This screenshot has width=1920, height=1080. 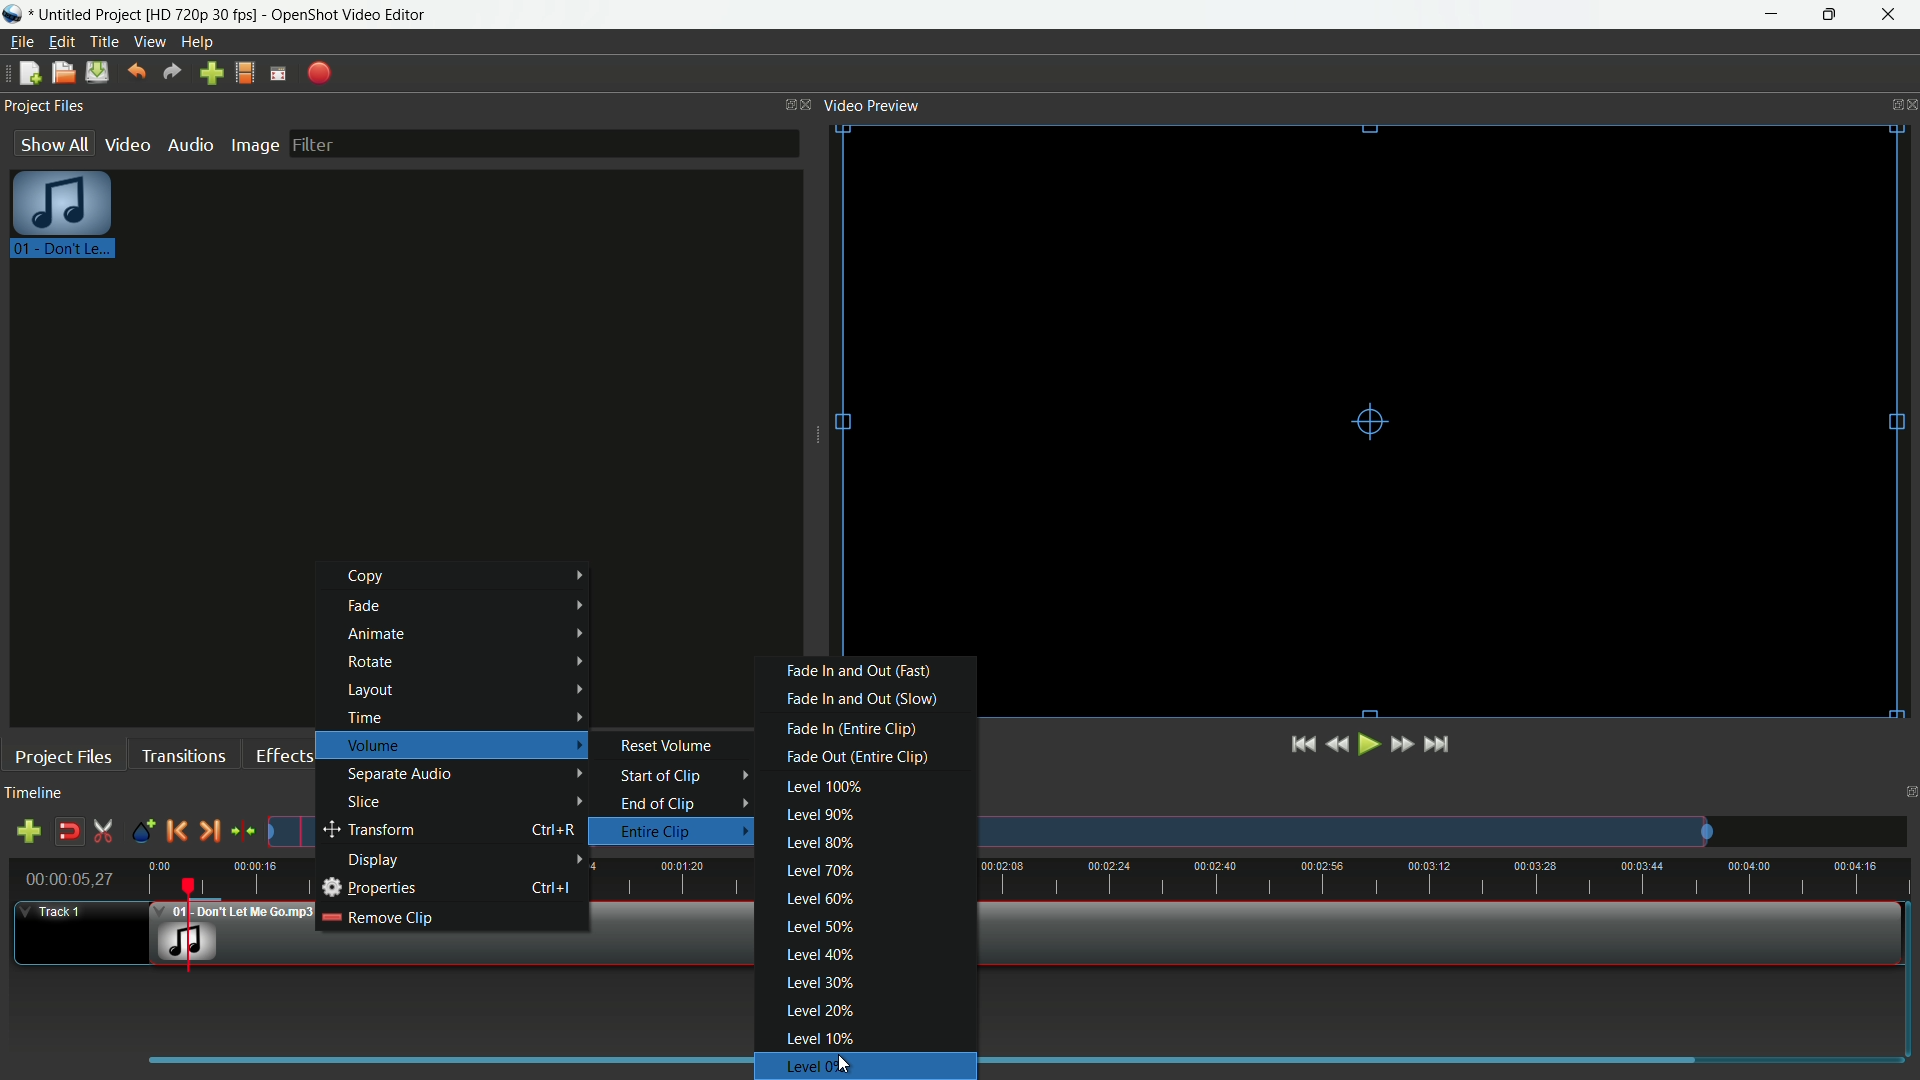 I want to click on profile, so click(x=246, y=74).